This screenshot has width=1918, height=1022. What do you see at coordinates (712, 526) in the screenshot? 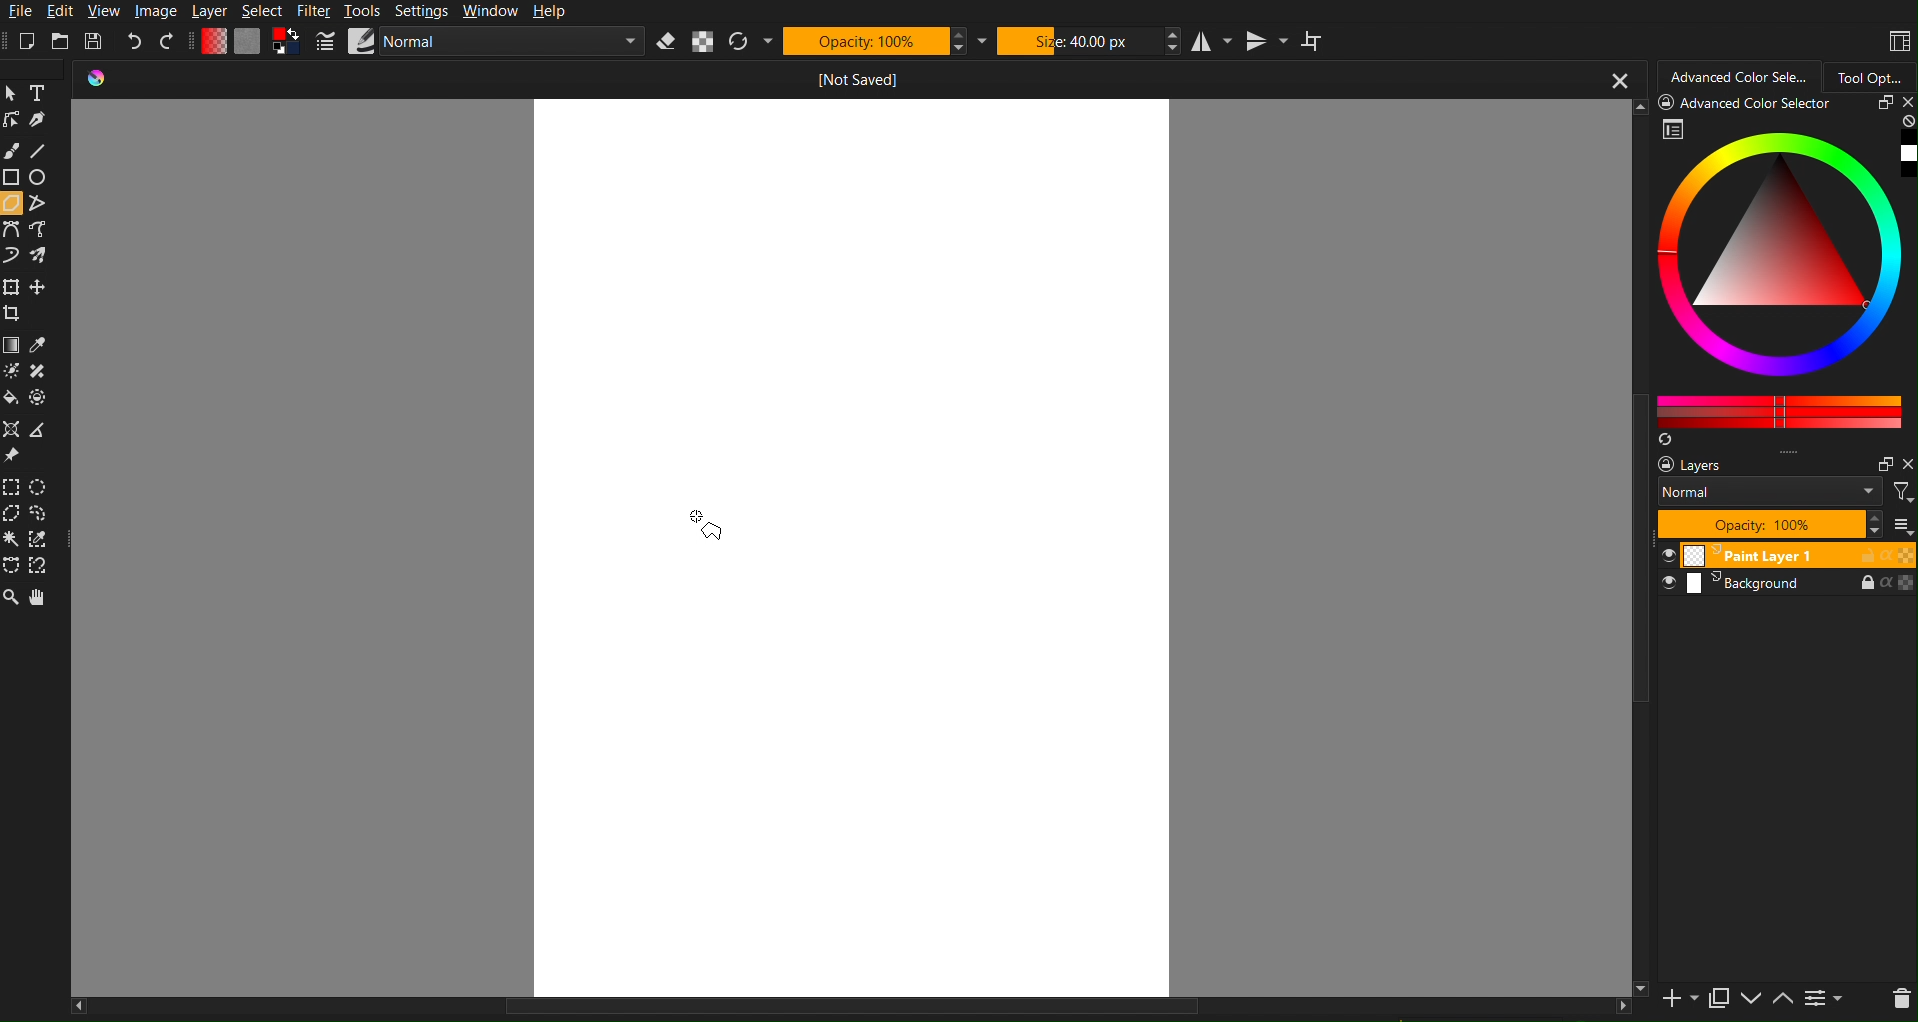
I see `Cursor` at bounding box center [712, 526].